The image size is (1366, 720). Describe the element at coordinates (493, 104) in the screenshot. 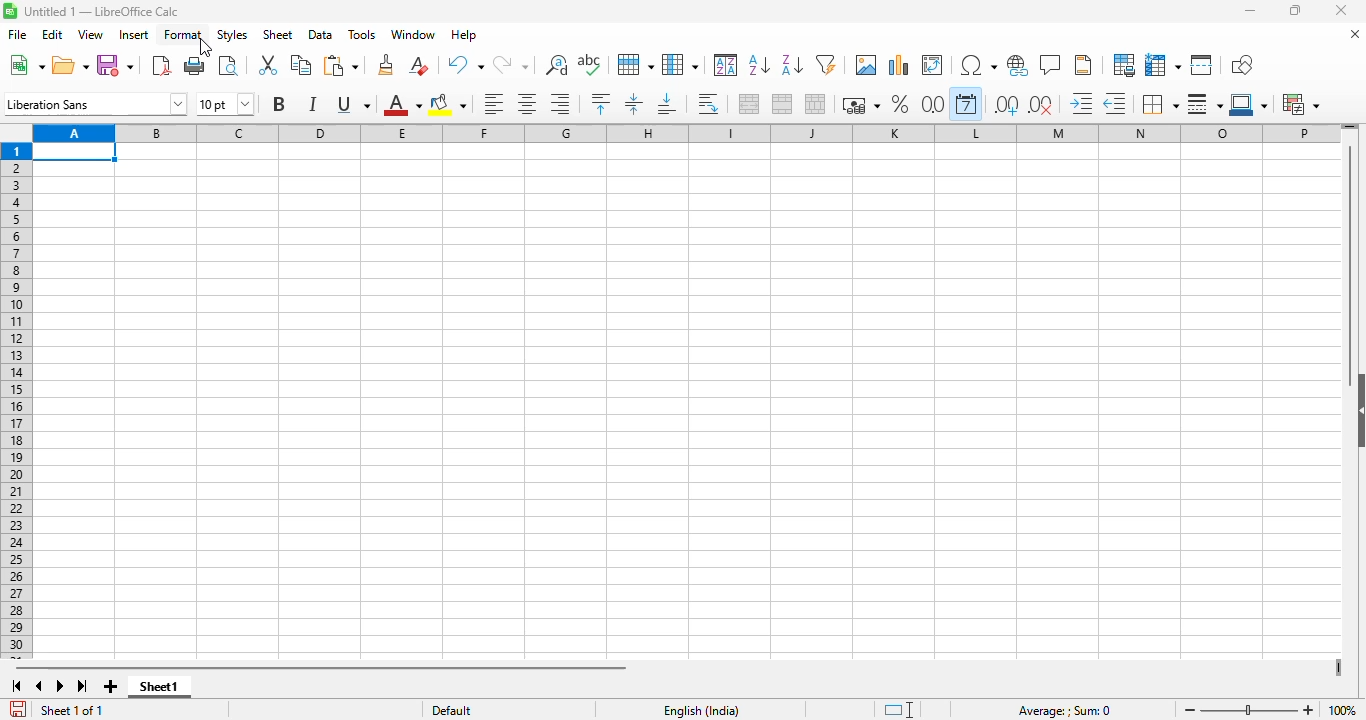

I see `align left` at that location.